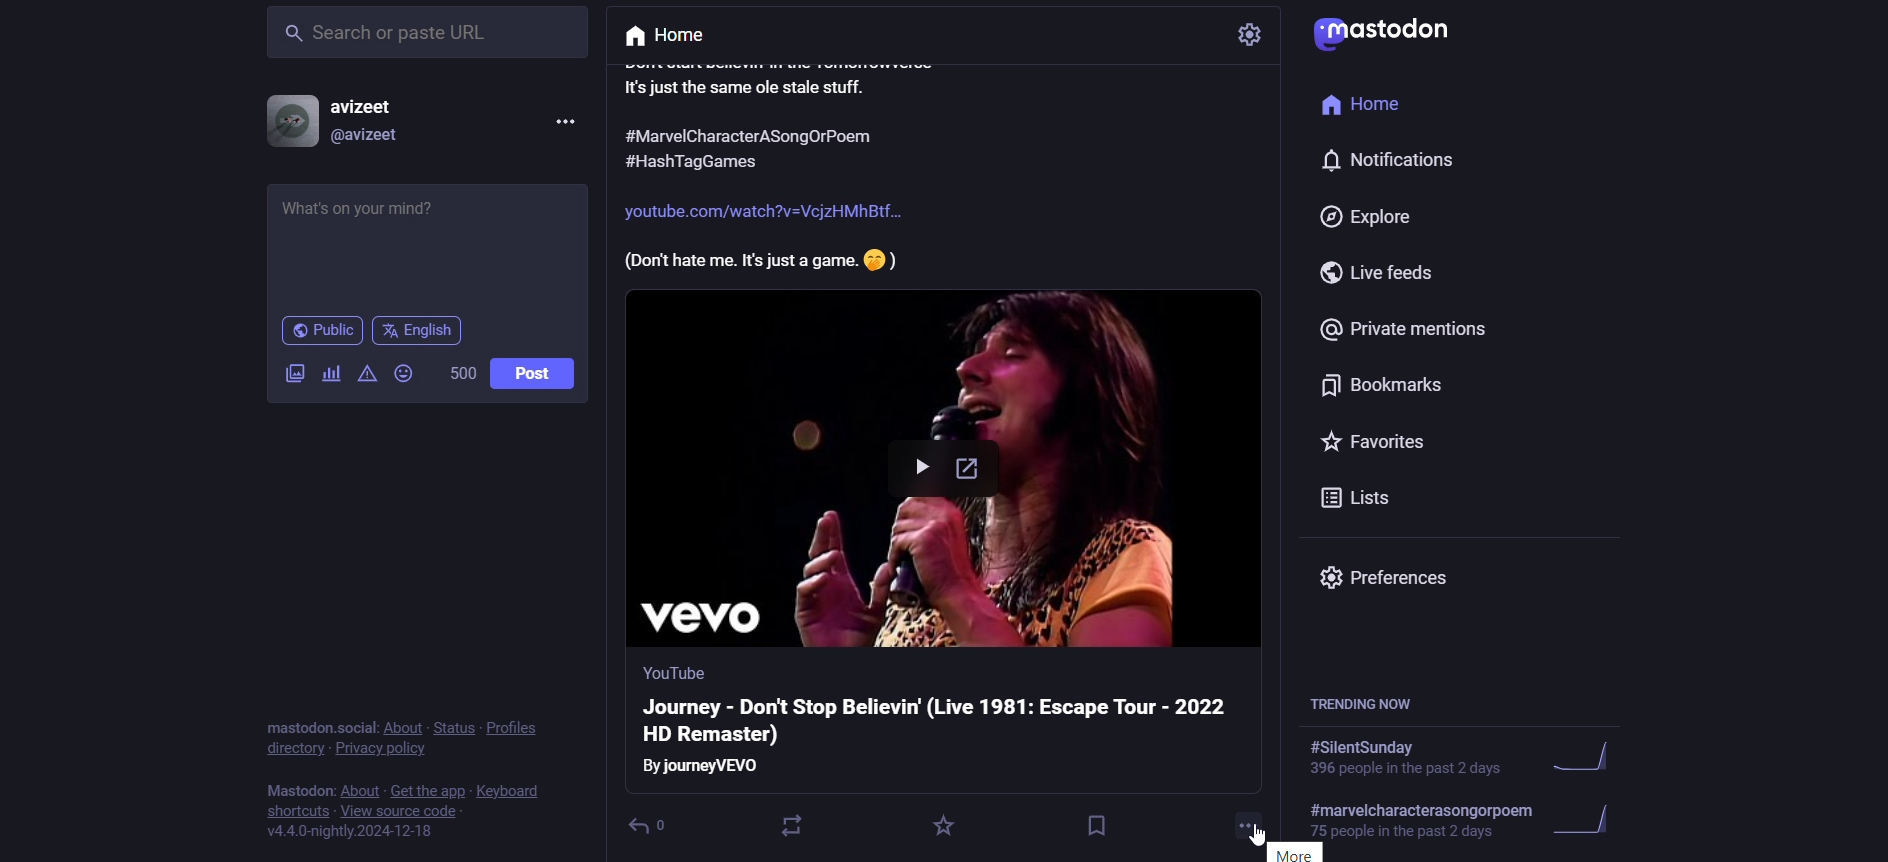  Describe the element at coordinates (1250, 822) in the screenshot. I see `more` at that location.